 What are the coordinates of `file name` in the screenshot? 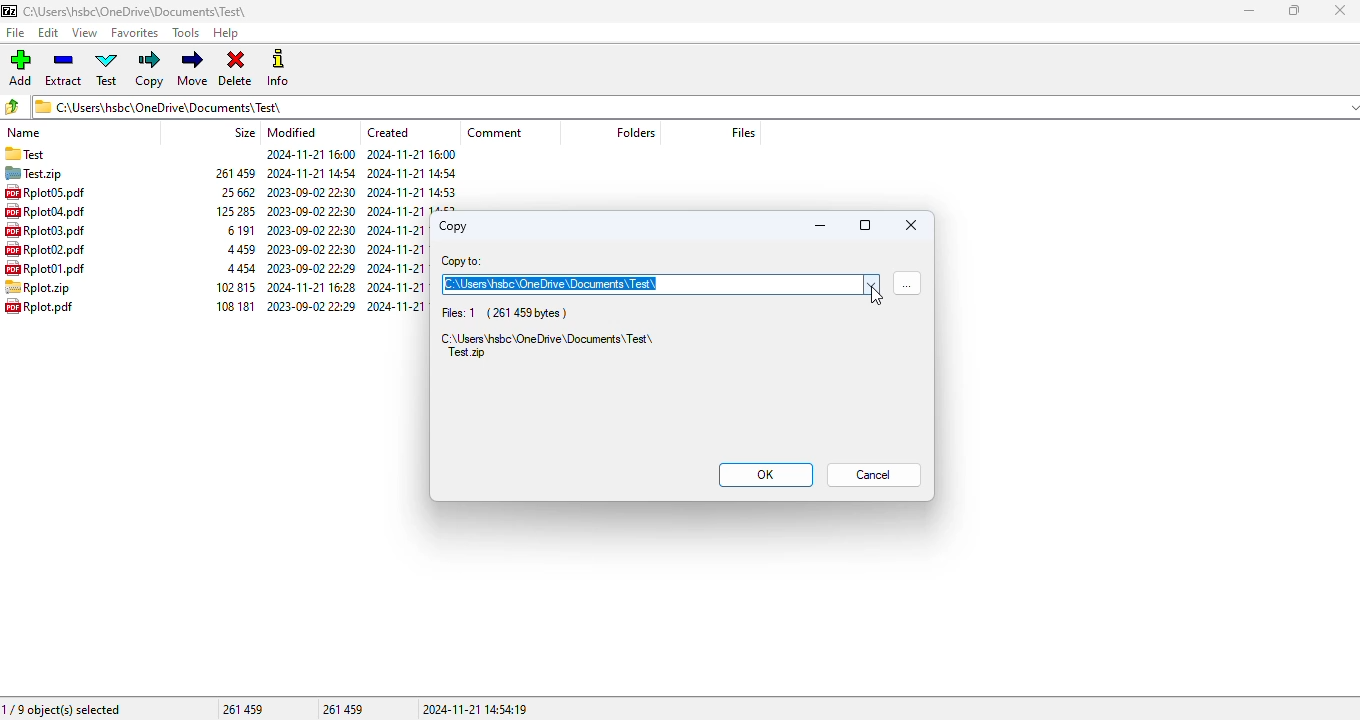 It's located at (44, 248).